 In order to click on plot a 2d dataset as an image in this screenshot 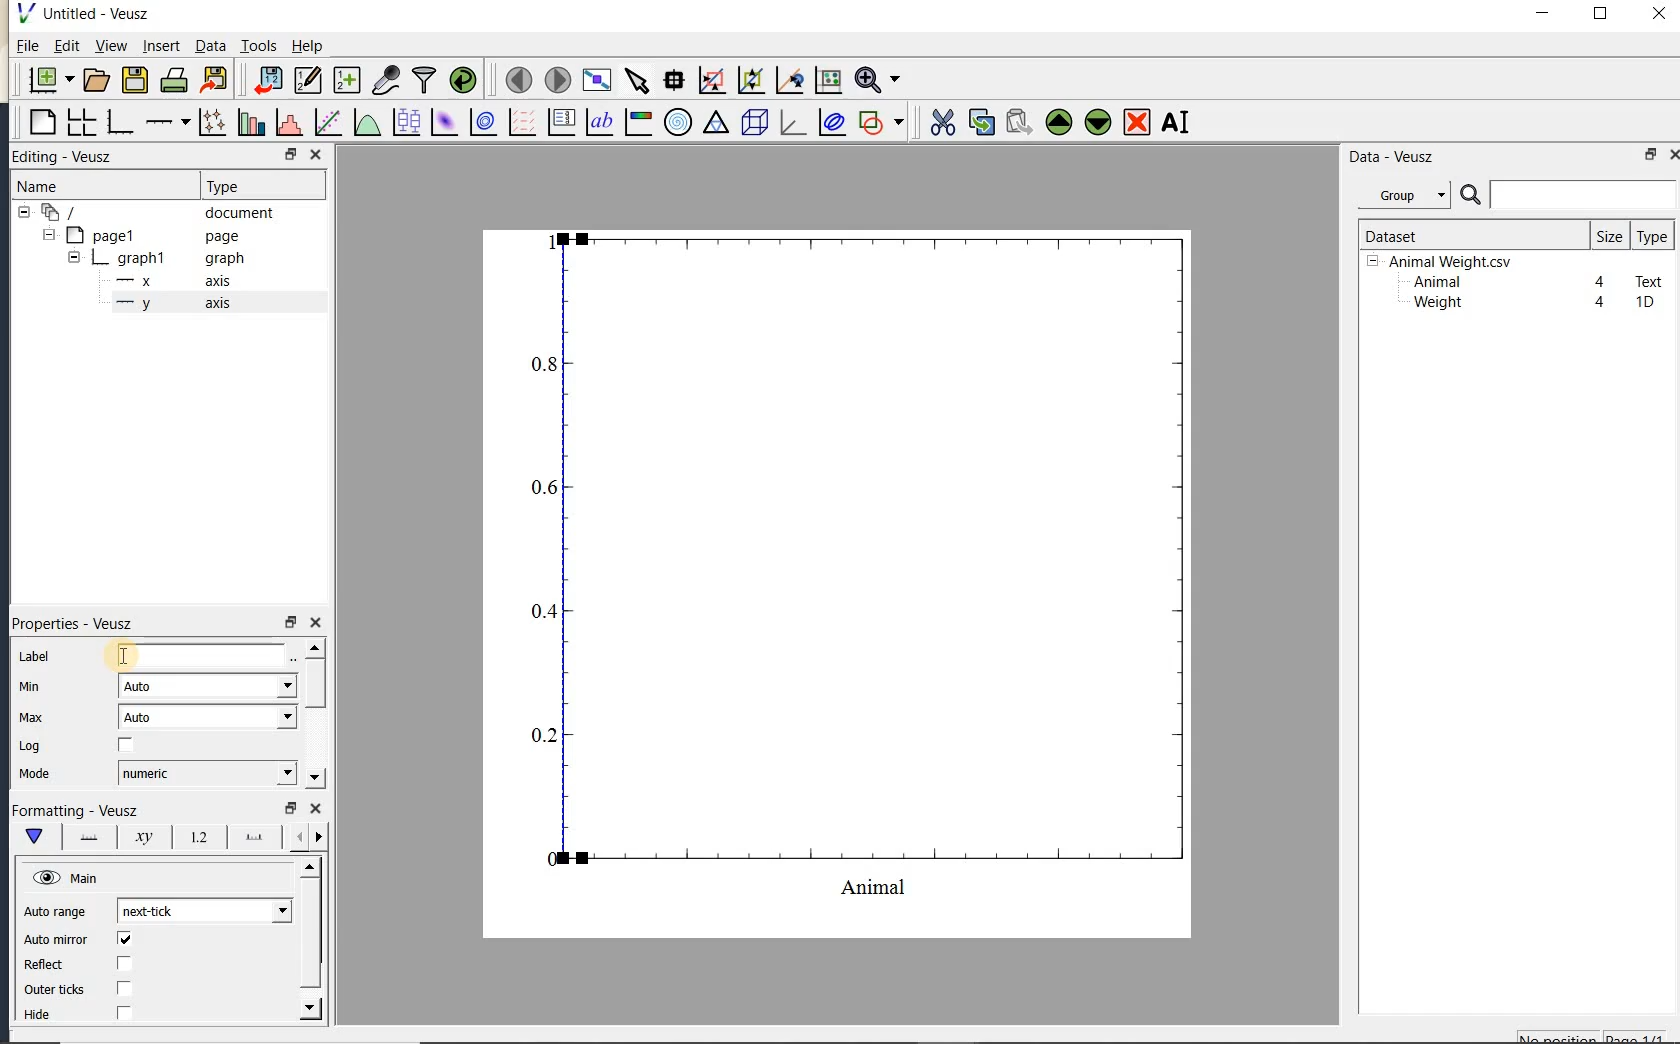, I will do `click(443, 122)`.